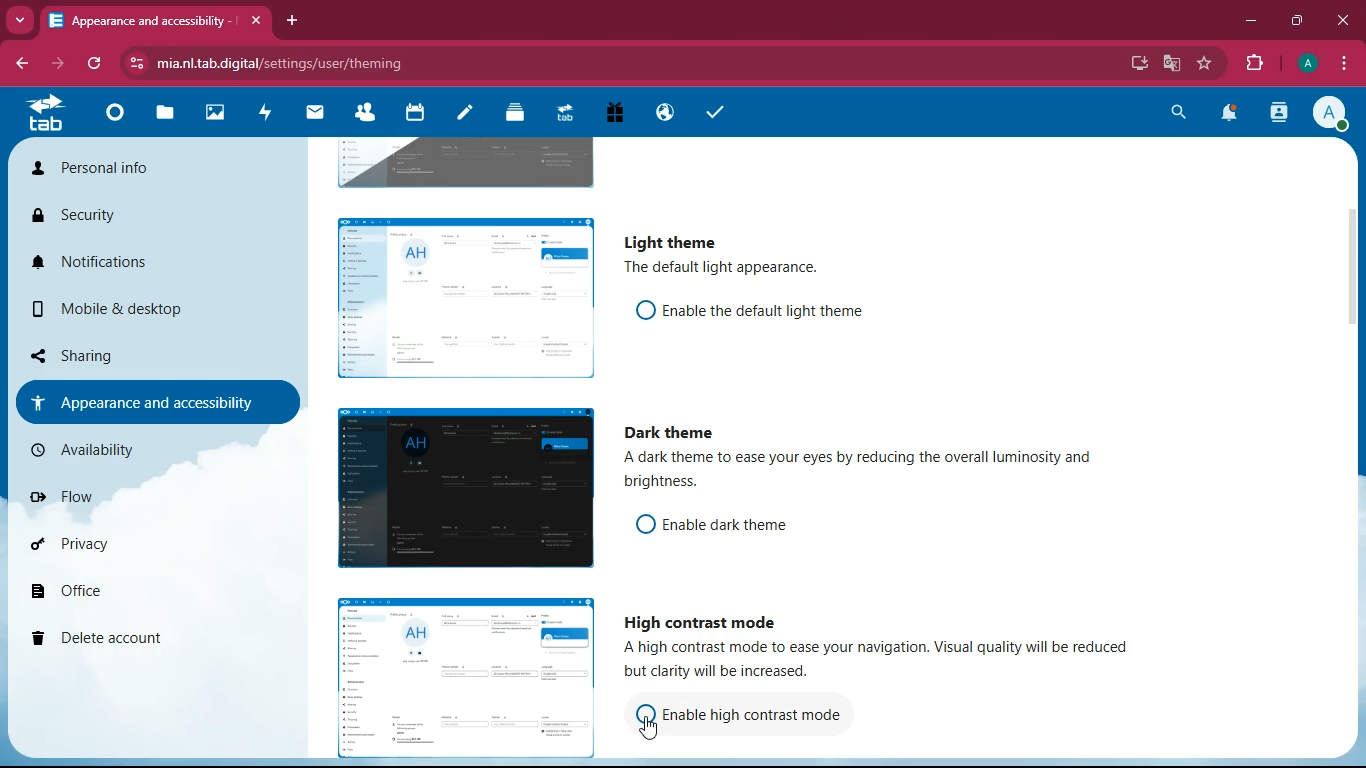 This screenshot has height=768, width=1366. Describe the element at coordinates (1257, 64) in the screenshot. I see `extension` at that location.